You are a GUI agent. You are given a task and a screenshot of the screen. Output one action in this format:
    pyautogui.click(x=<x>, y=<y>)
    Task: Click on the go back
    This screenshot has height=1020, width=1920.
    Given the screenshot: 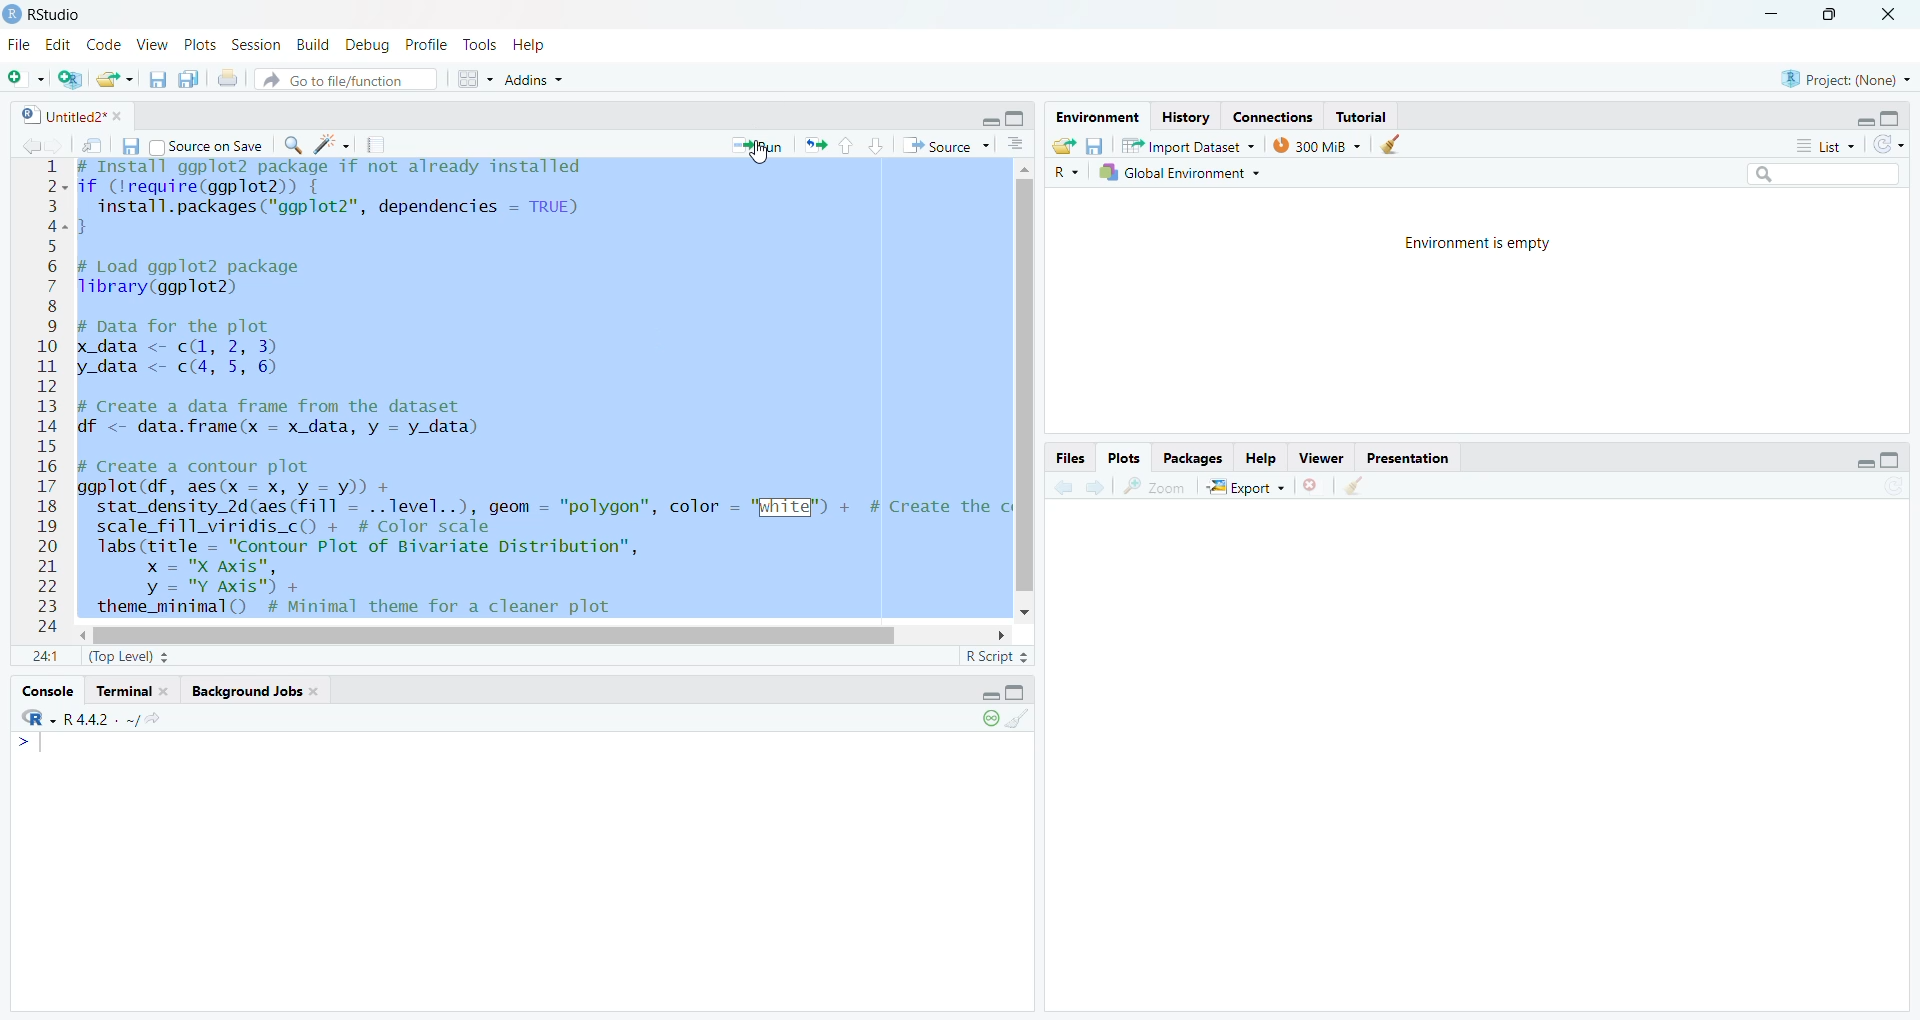 What is the action you would take?
    pyautogui.click(x=1057, y=487)
    